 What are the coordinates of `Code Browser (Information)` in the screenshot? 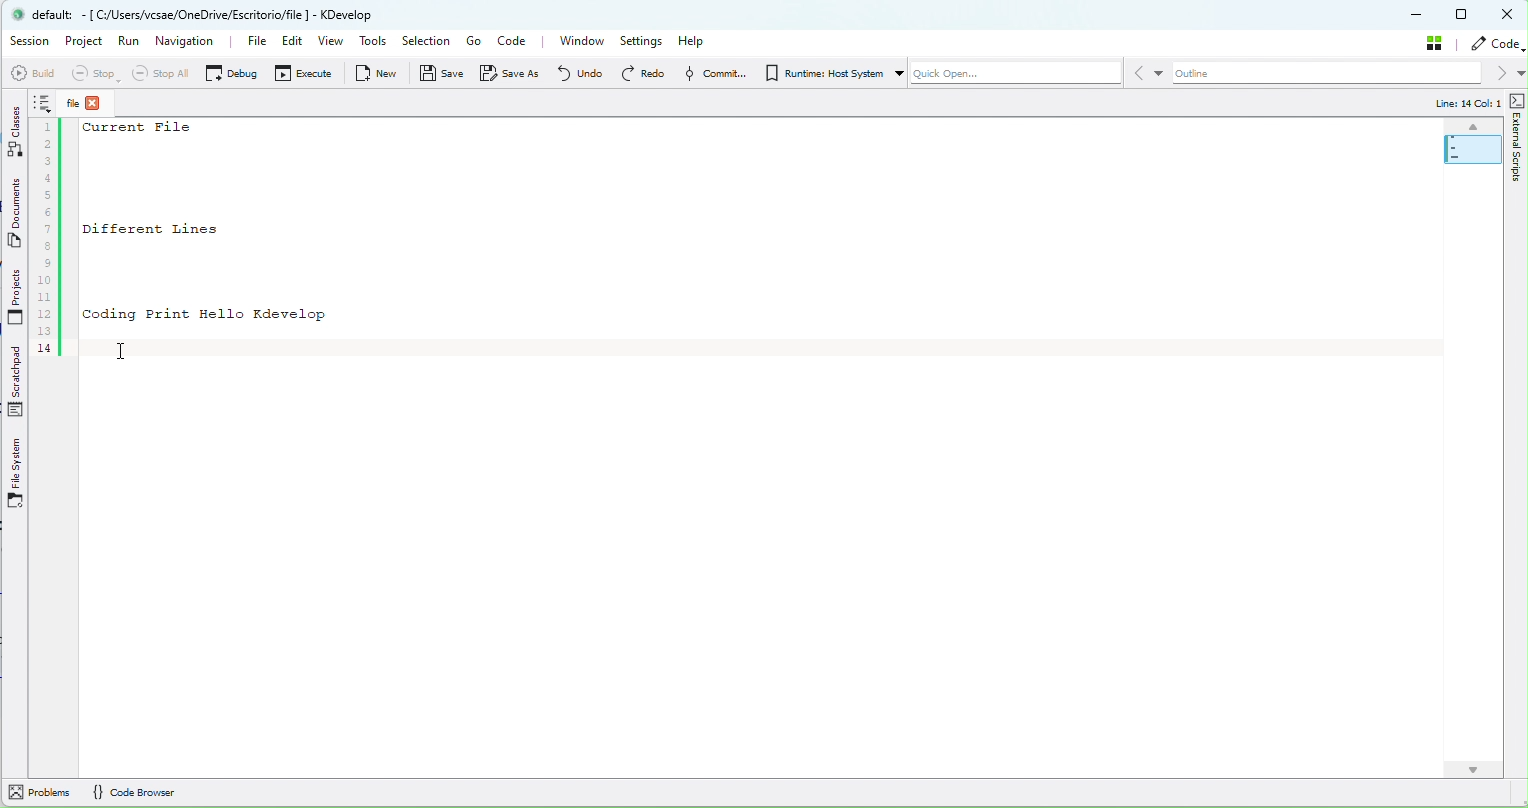 It's located at (135, 795).